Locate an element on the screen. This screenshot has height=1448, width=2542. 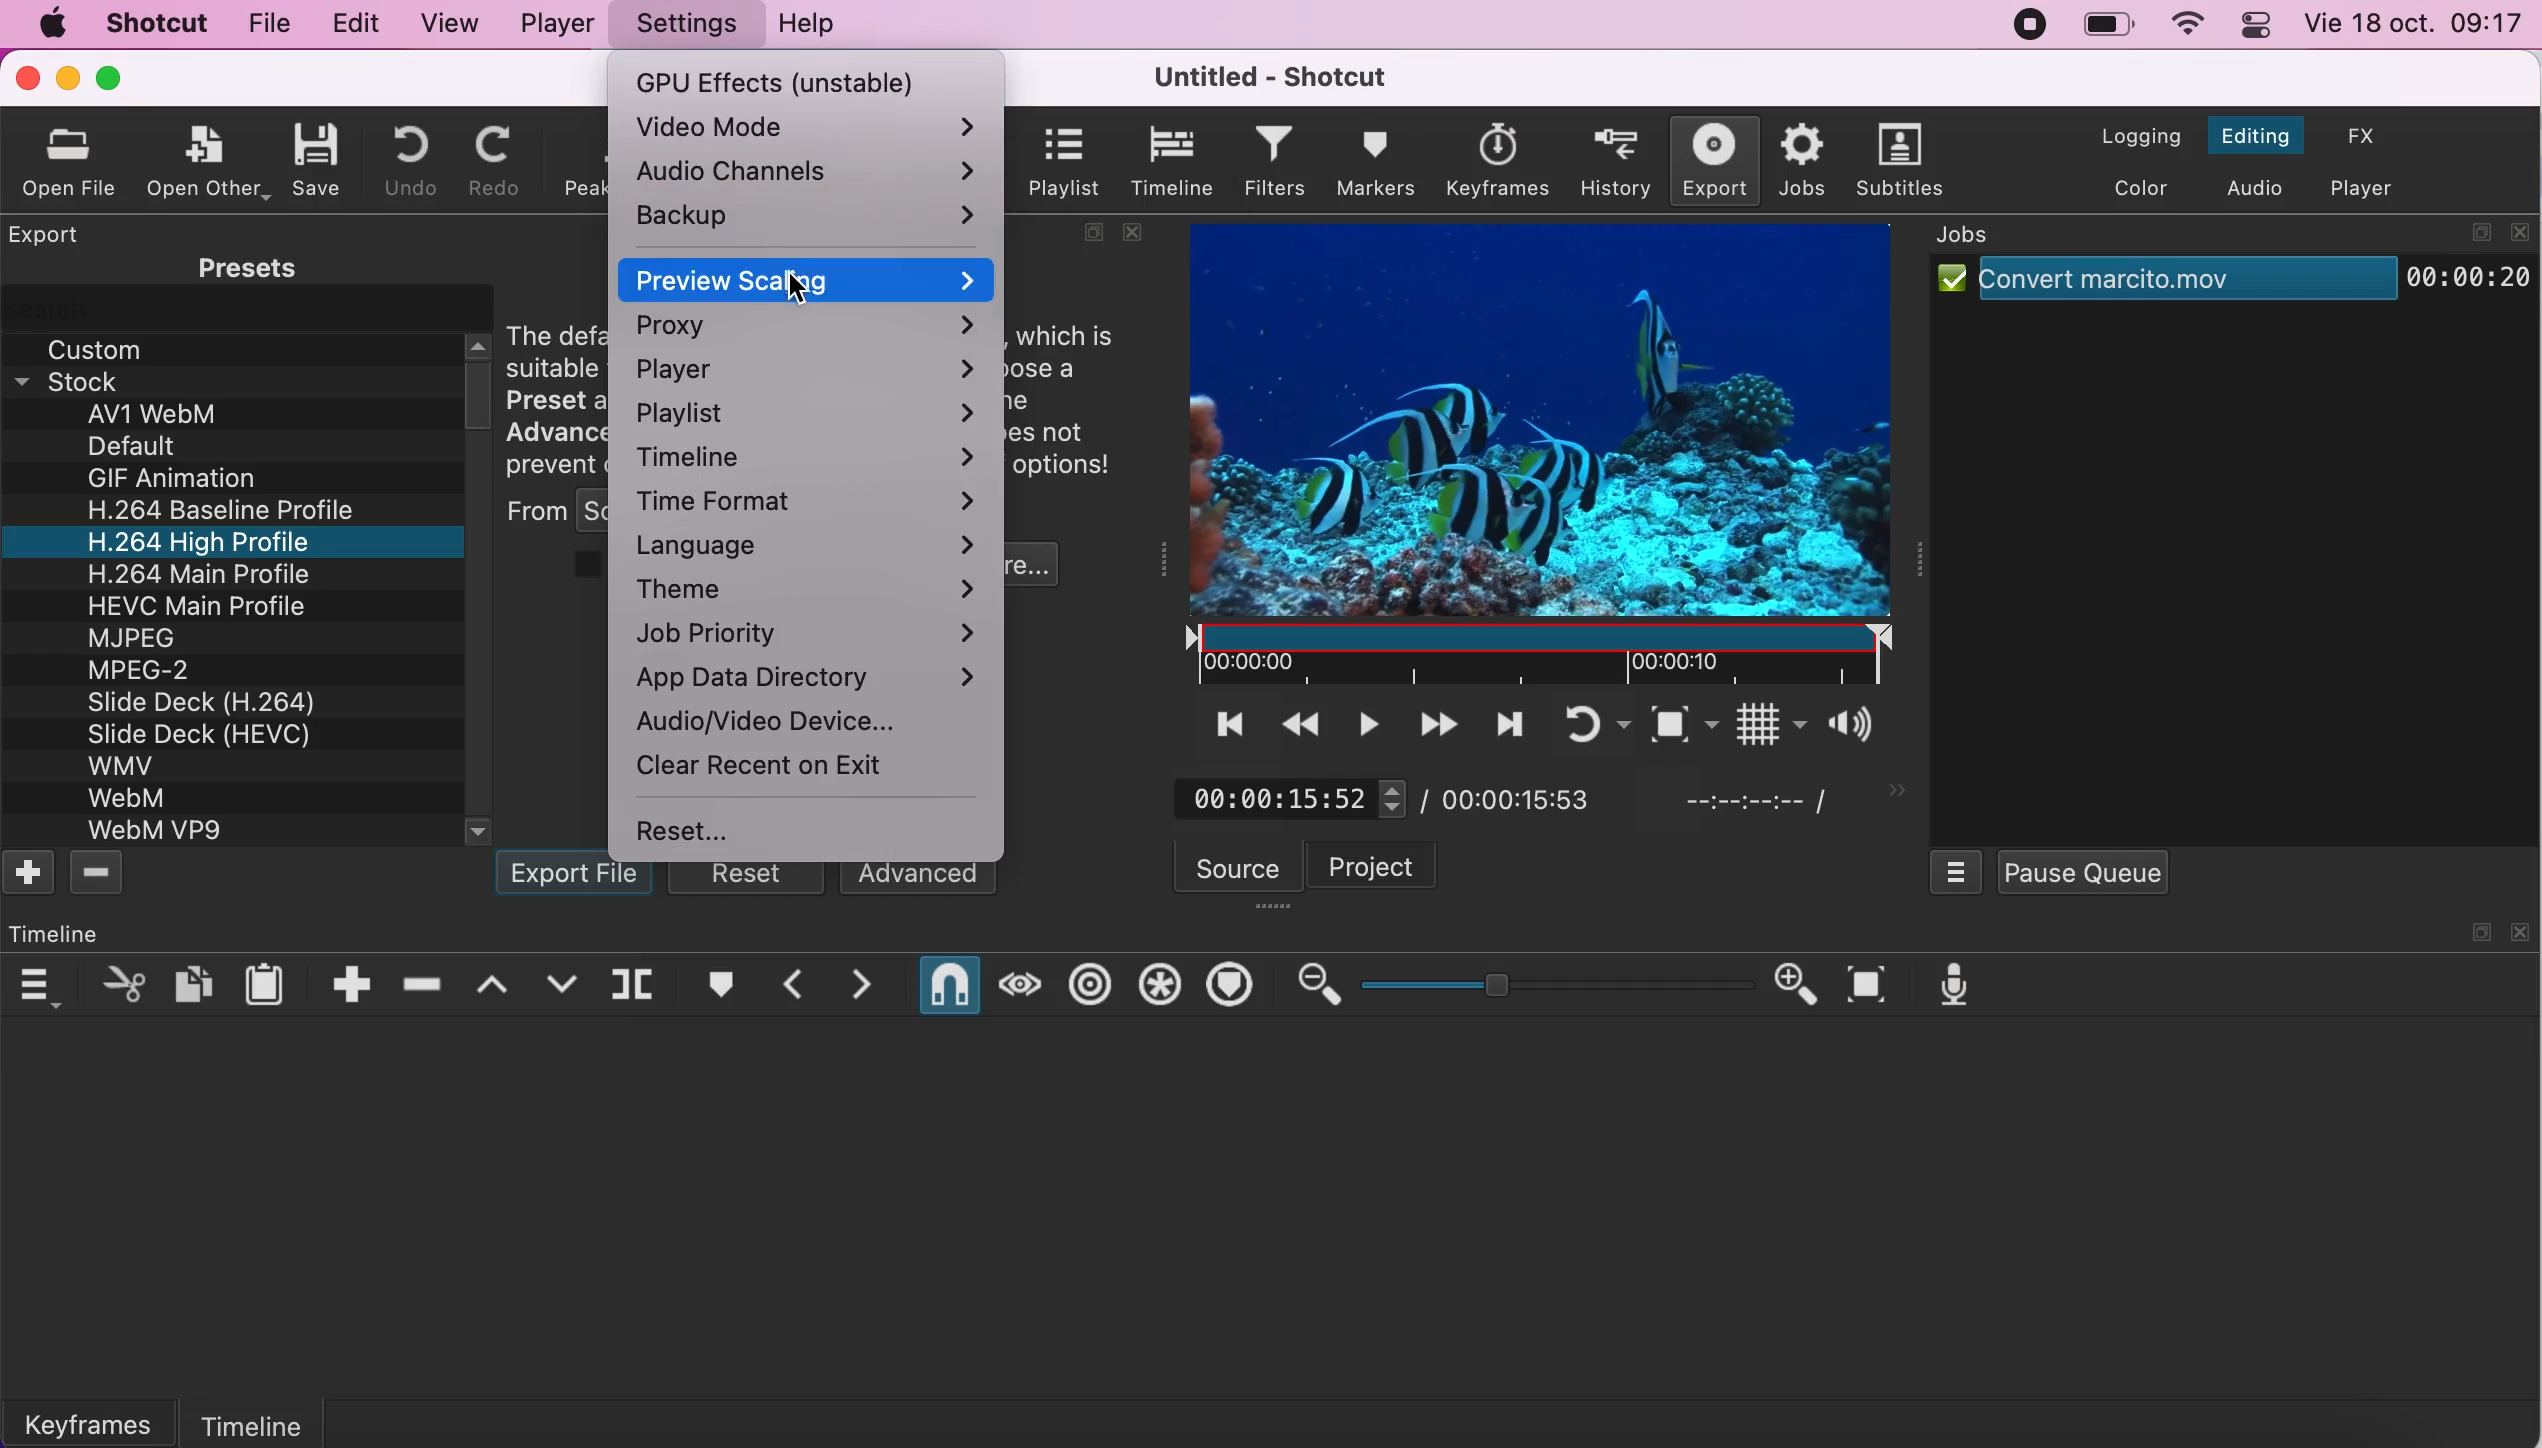
scrub while dragging is located at coordinates (1014, 984).